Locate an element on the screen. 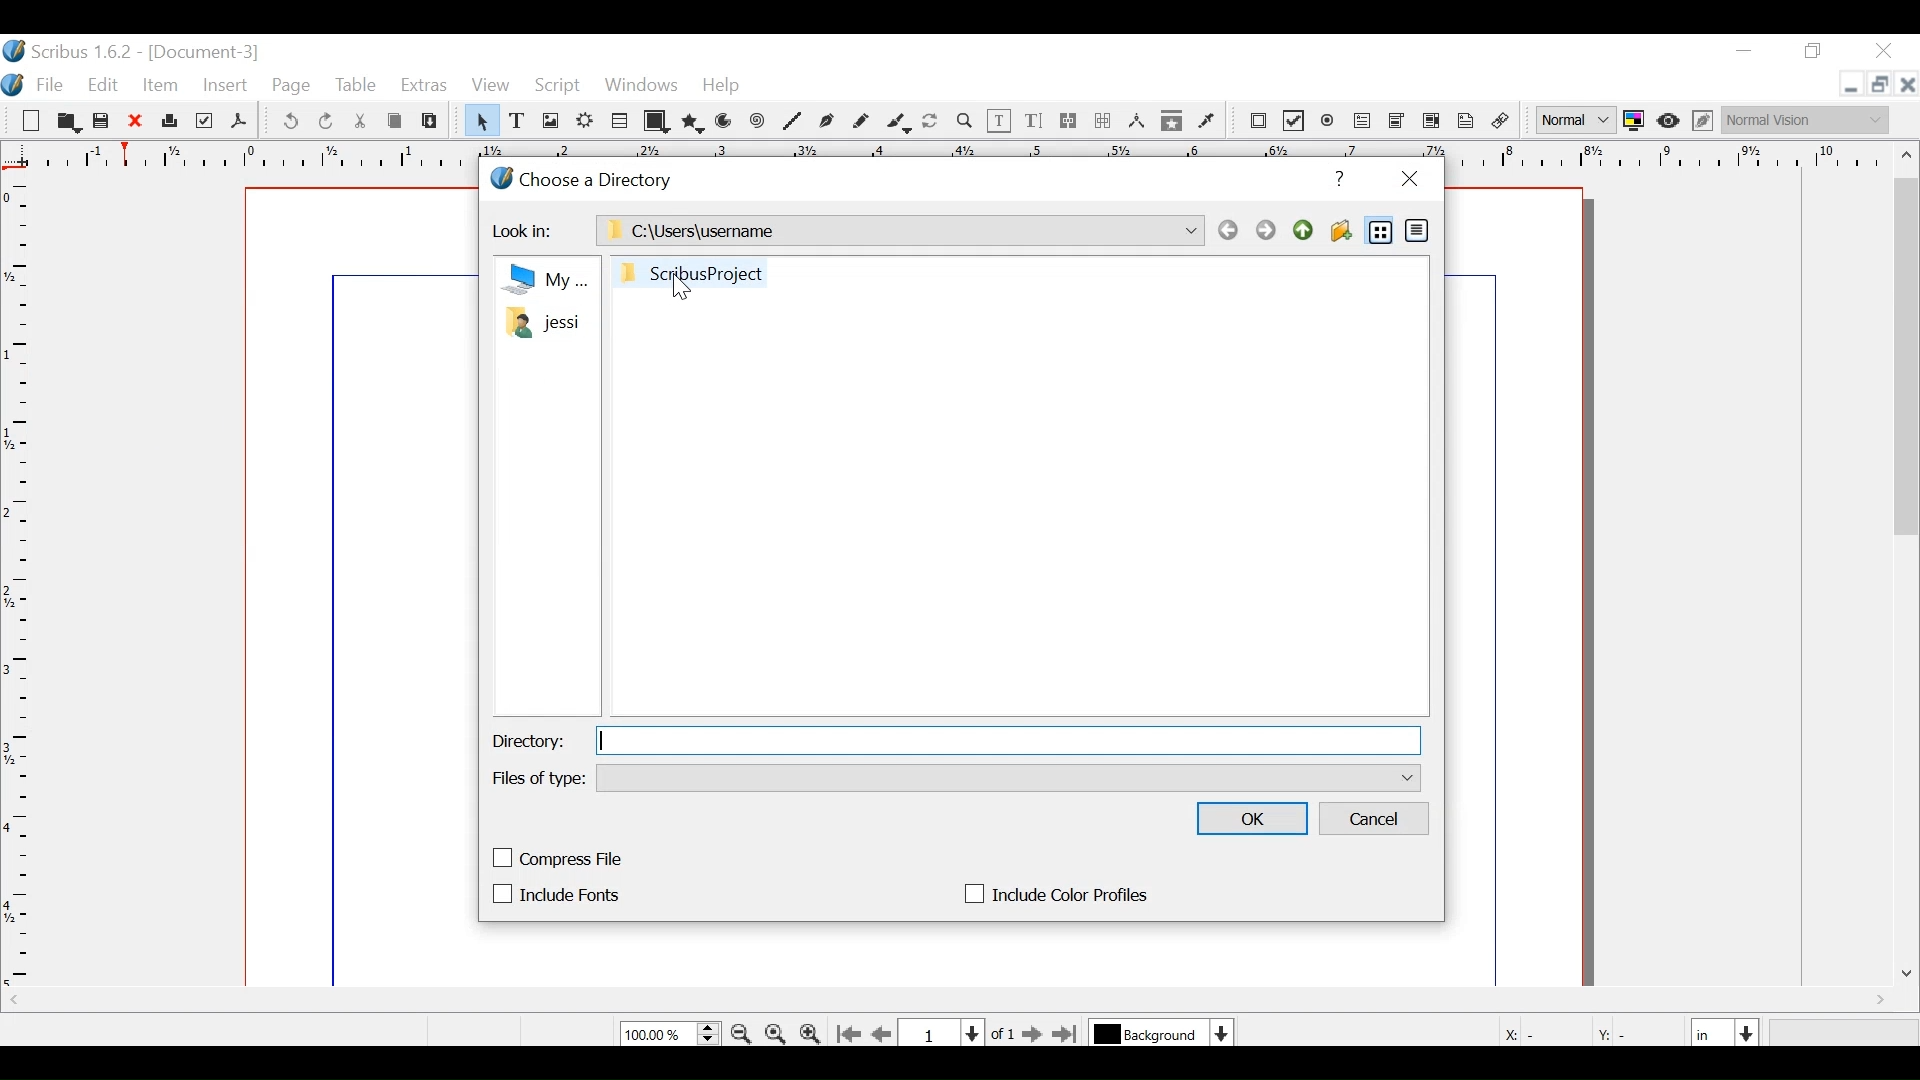 The width and height of the screenshot is (1920, 1080). PDF List Box is located at coordinates (1433, 122).